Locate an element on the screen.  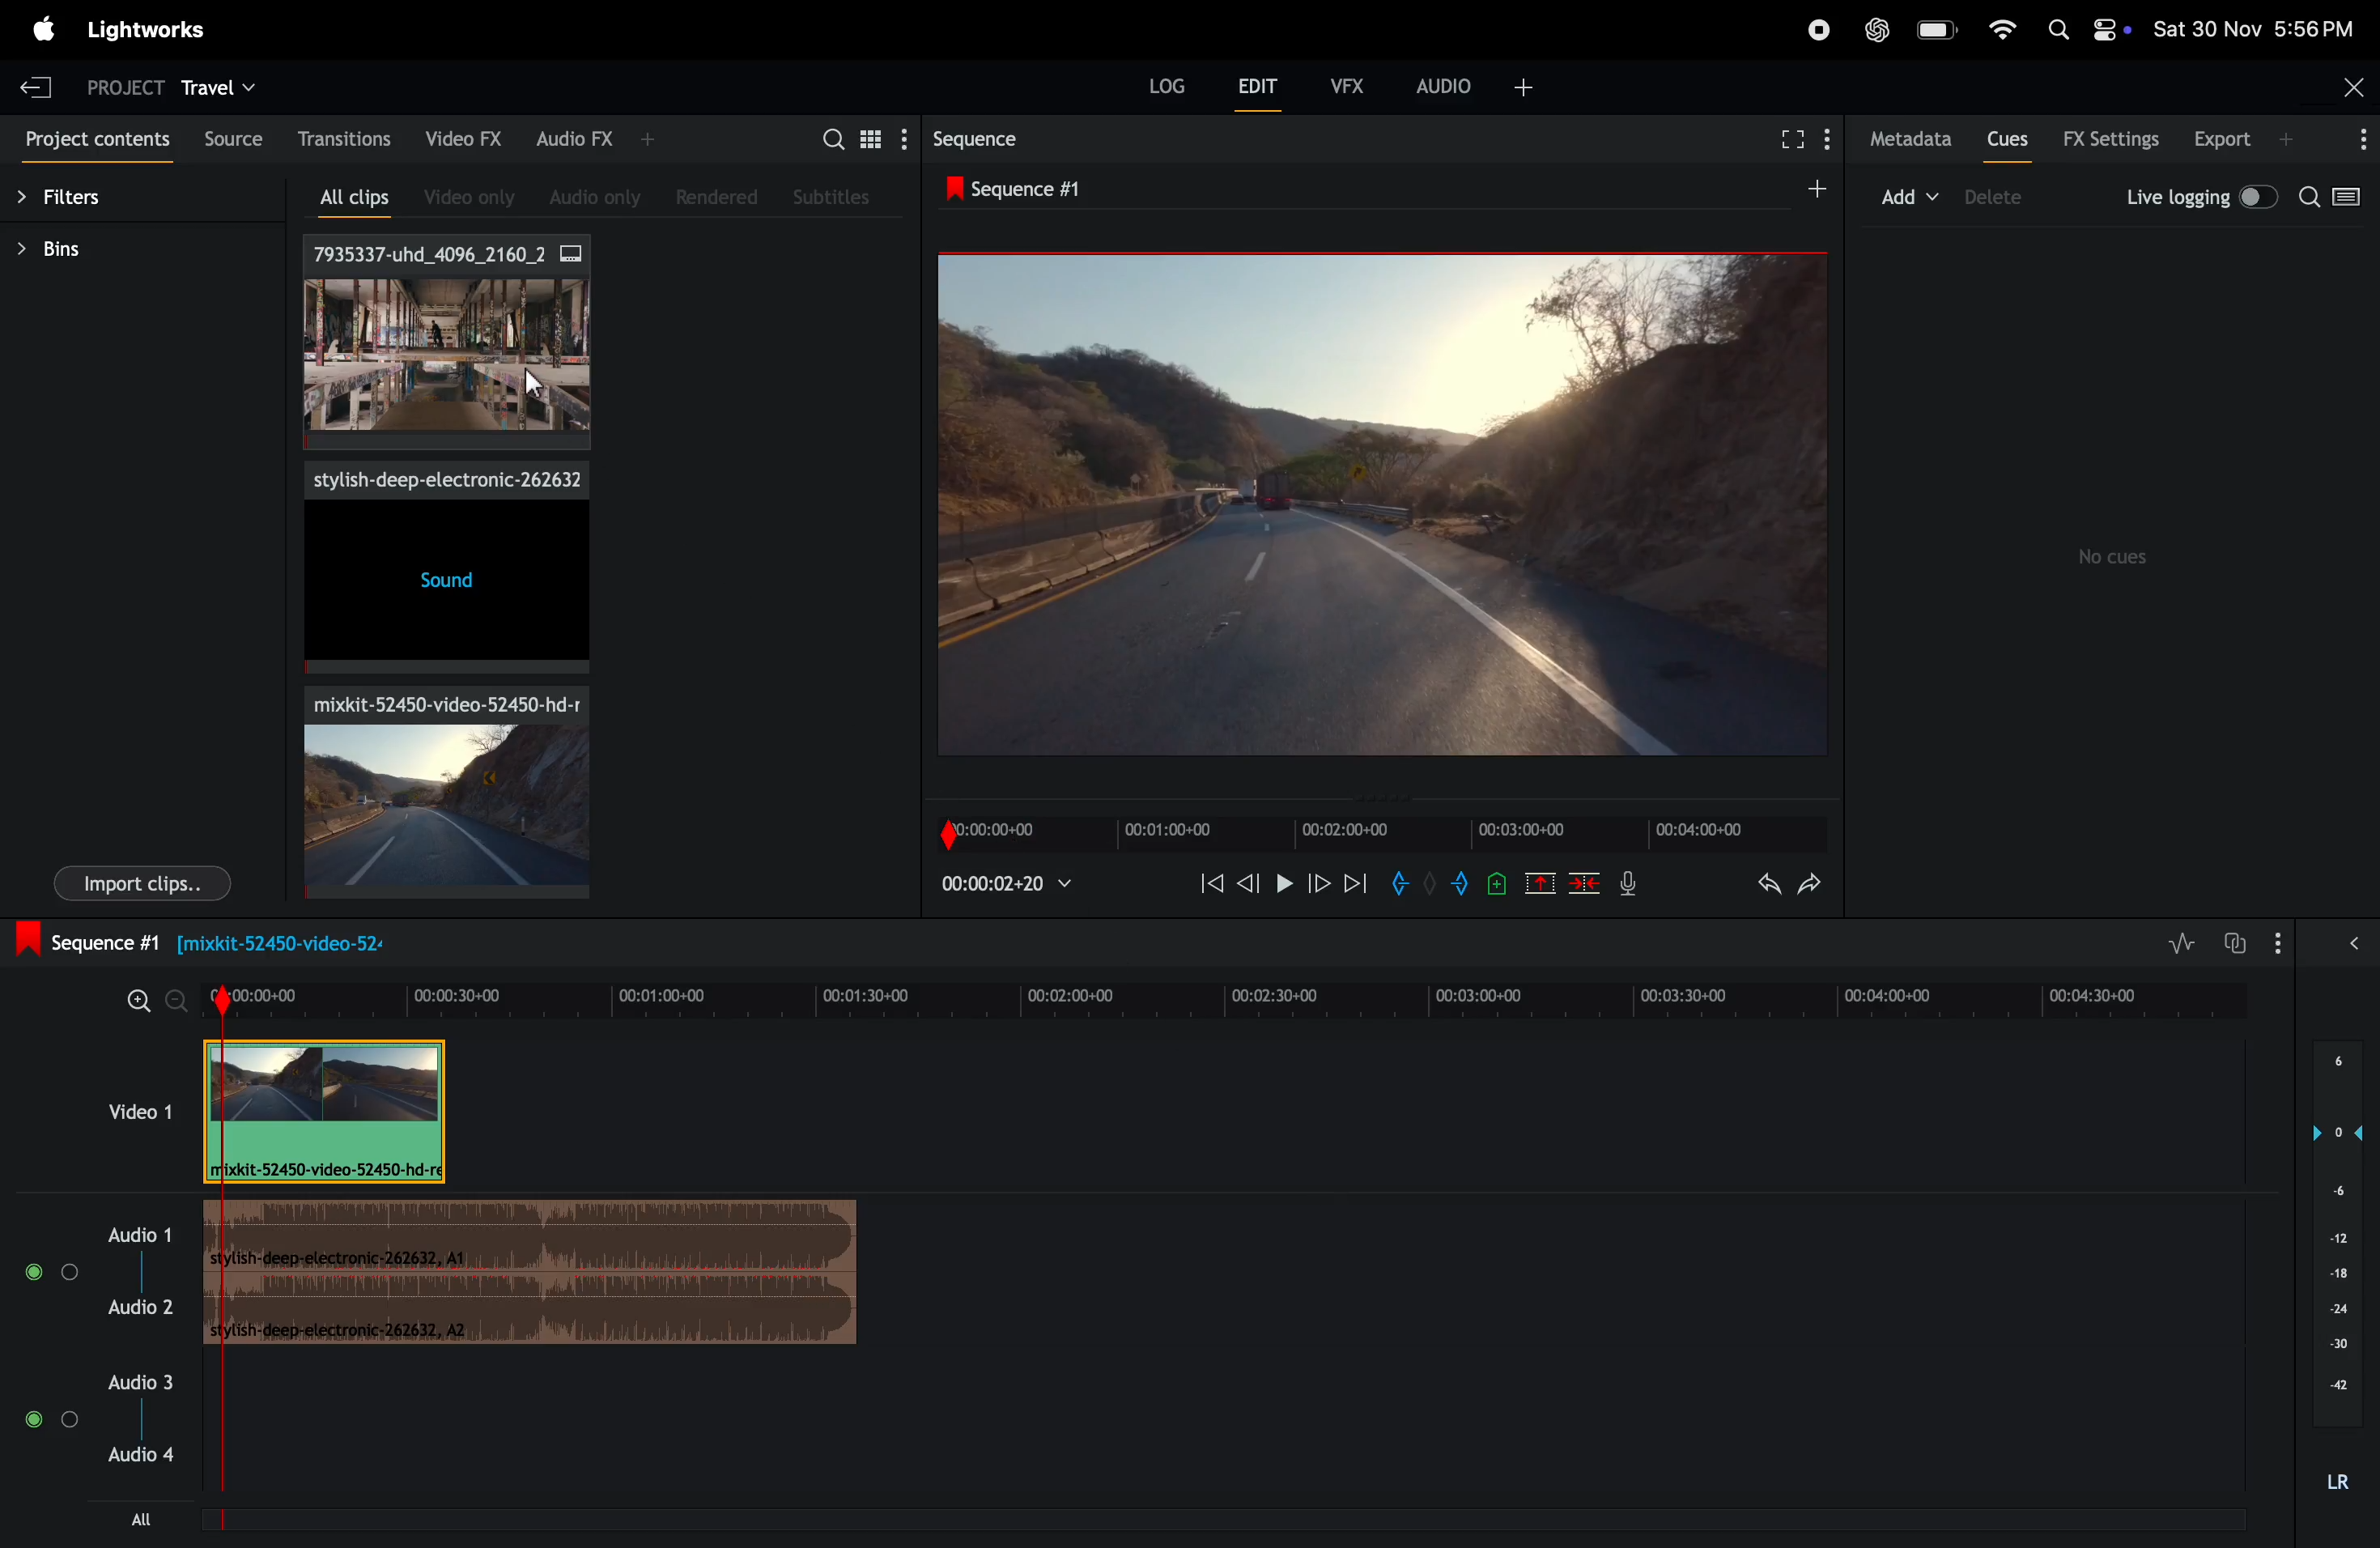
date and time is located at coordinates (2254, 29).